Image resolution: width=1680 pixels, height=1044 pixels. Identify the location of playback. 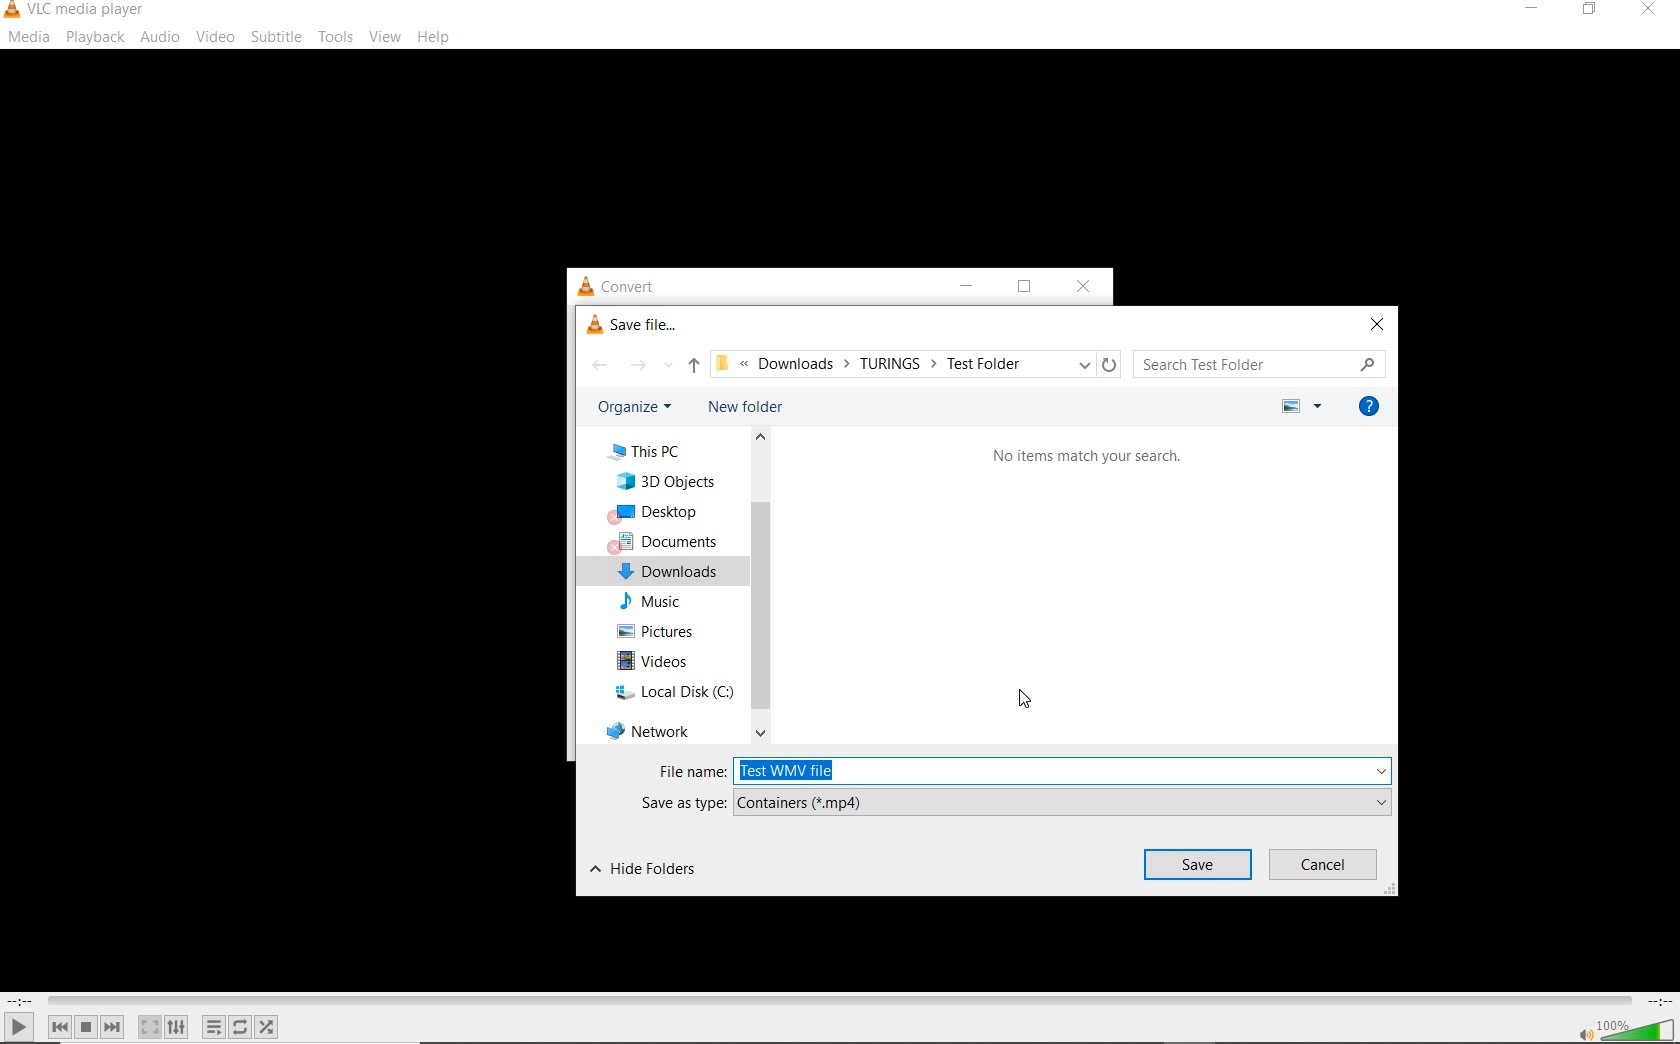
(95, 37).